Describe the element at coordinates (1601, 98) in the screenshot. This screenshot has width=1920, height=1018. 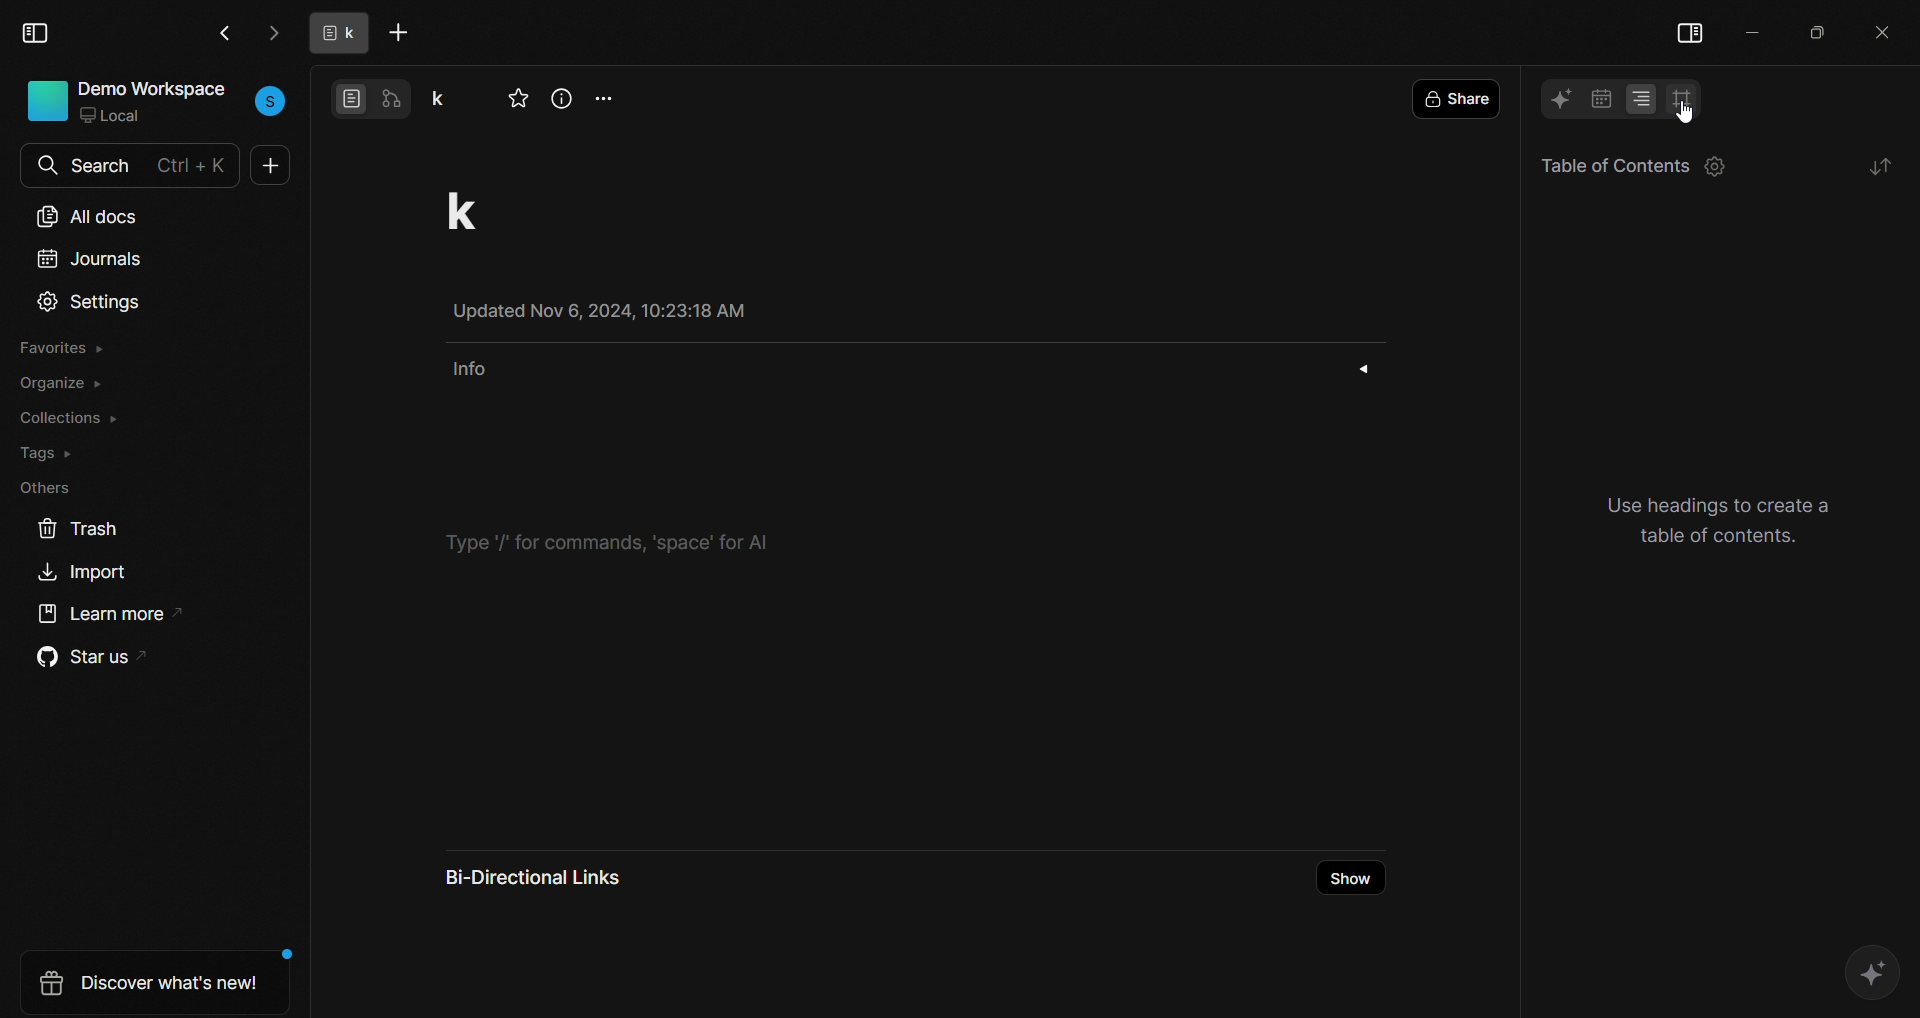
I see `calendar` at that location.